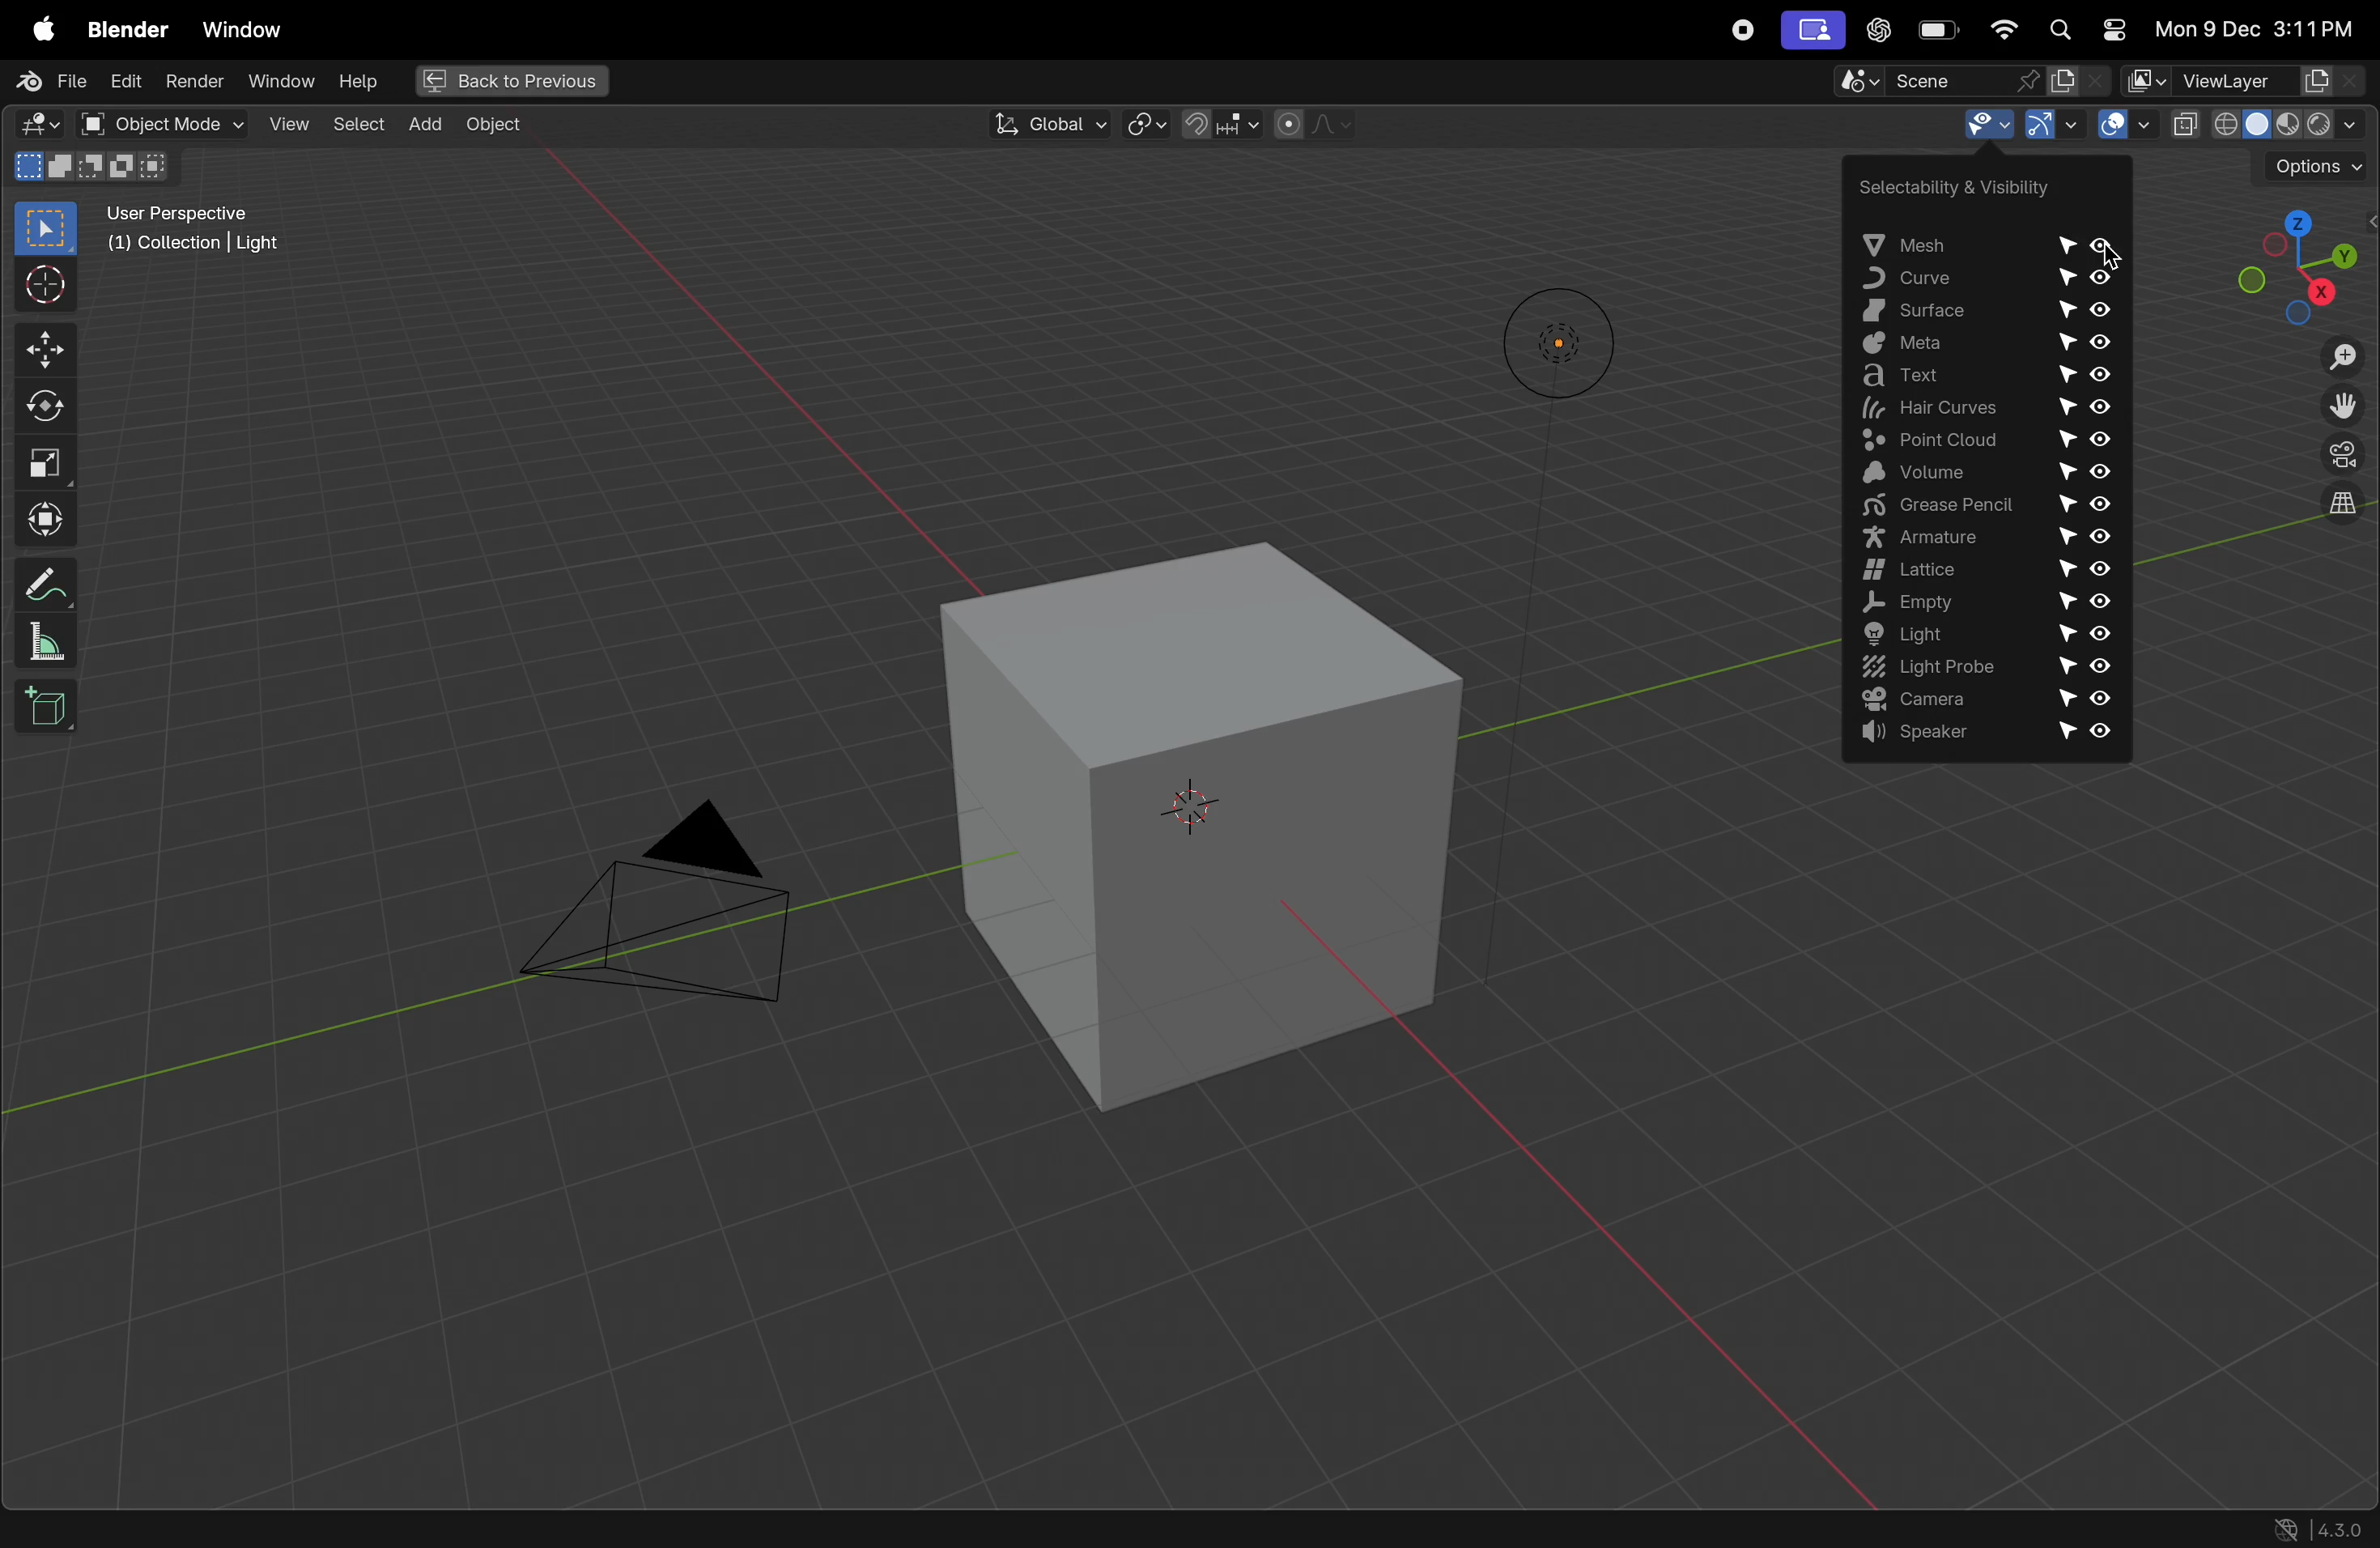 Image resolution: width=2380 pixels, height=1548 pixels. Describe the element at coordinates (493, 129) in the screenshot. I see `object` at that location.